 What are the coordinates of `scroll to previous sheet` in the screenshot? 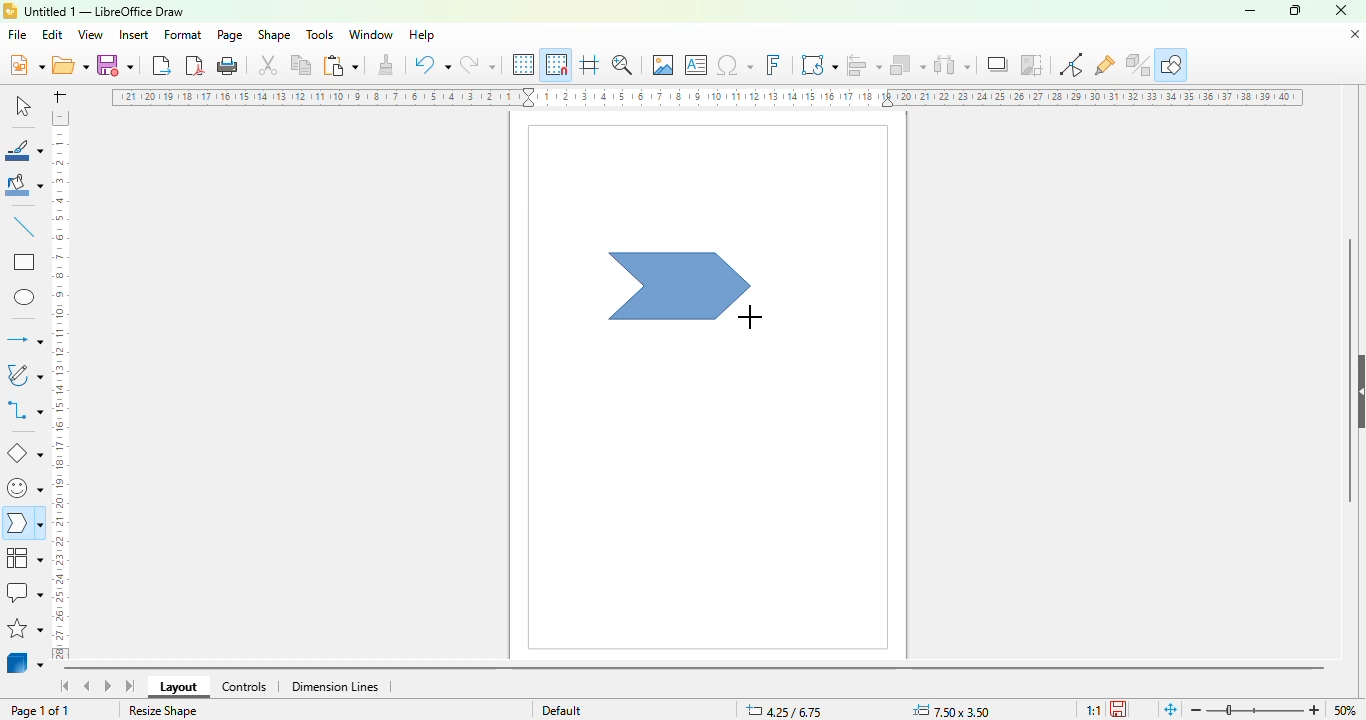 It's located at (87, 685).